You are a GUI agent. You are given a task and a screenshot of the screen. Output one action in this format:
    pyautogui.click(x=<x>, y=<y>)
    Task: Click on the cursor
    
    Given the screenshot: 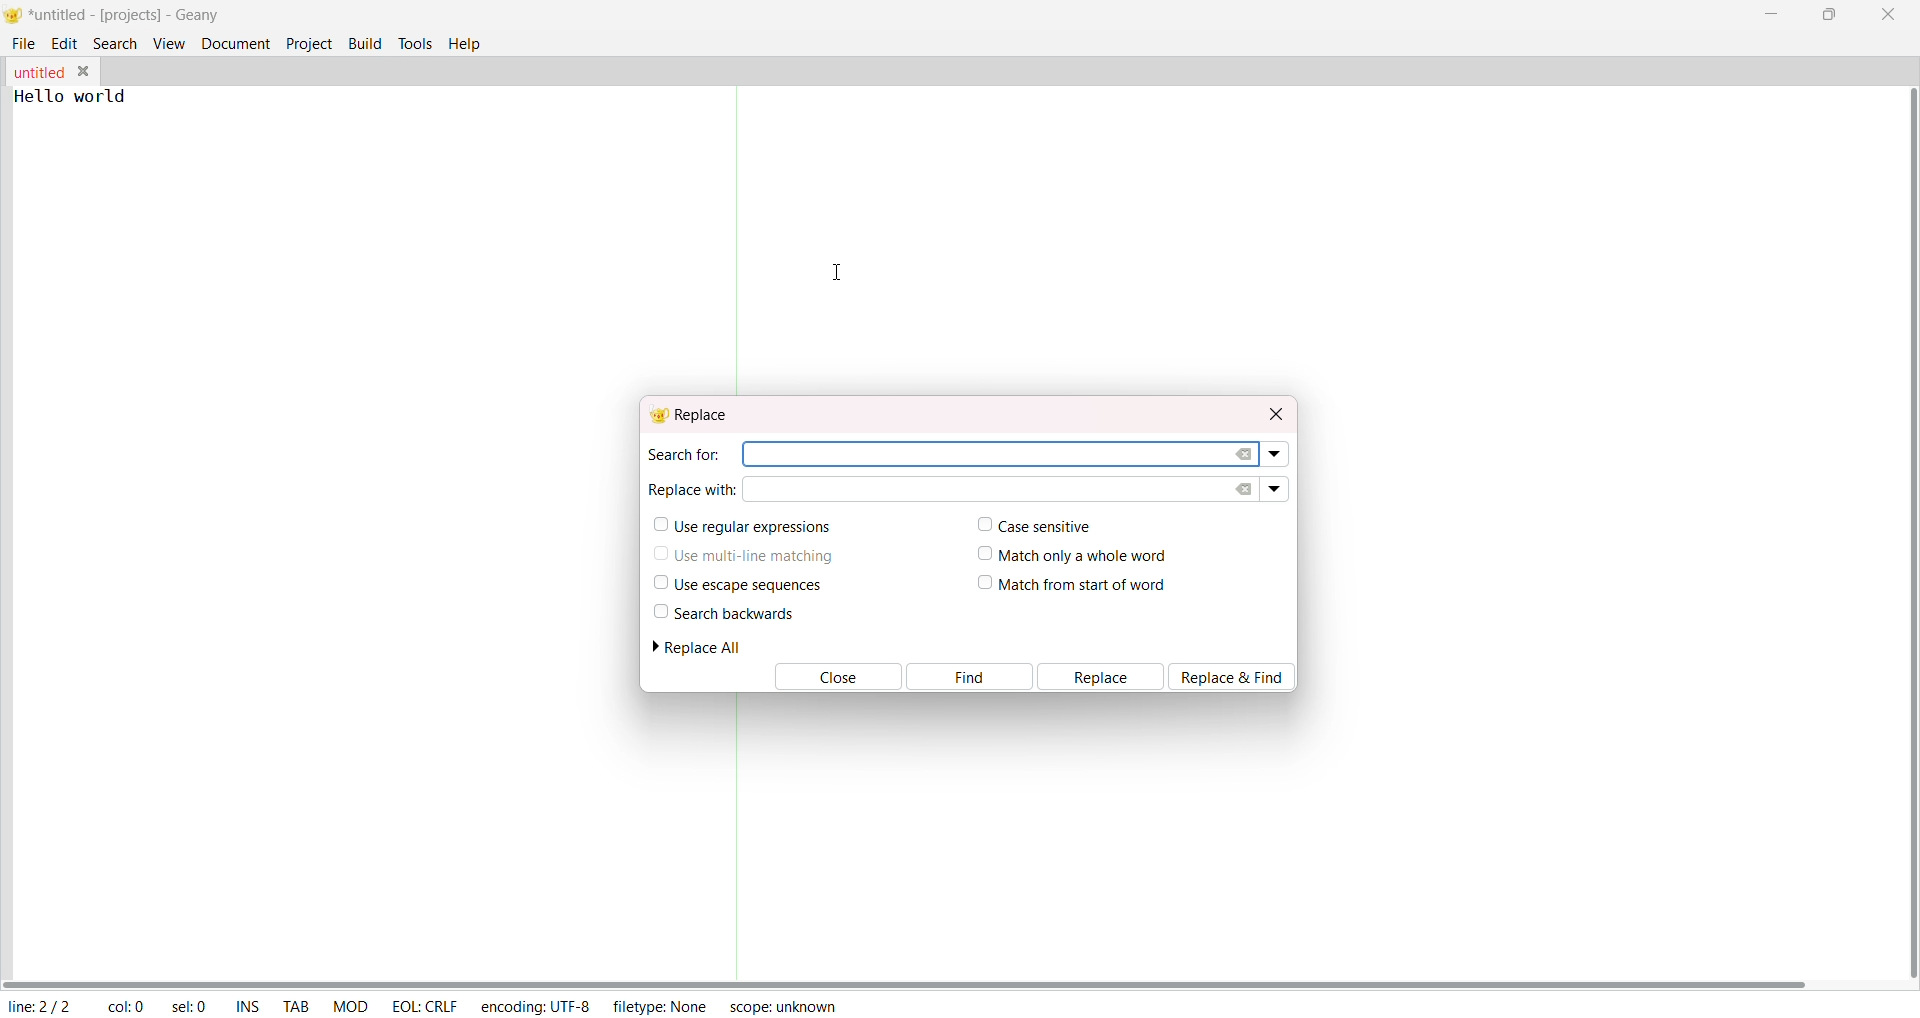 What is the action you would take?
    pyautogui.click(x=838, y=276)
    